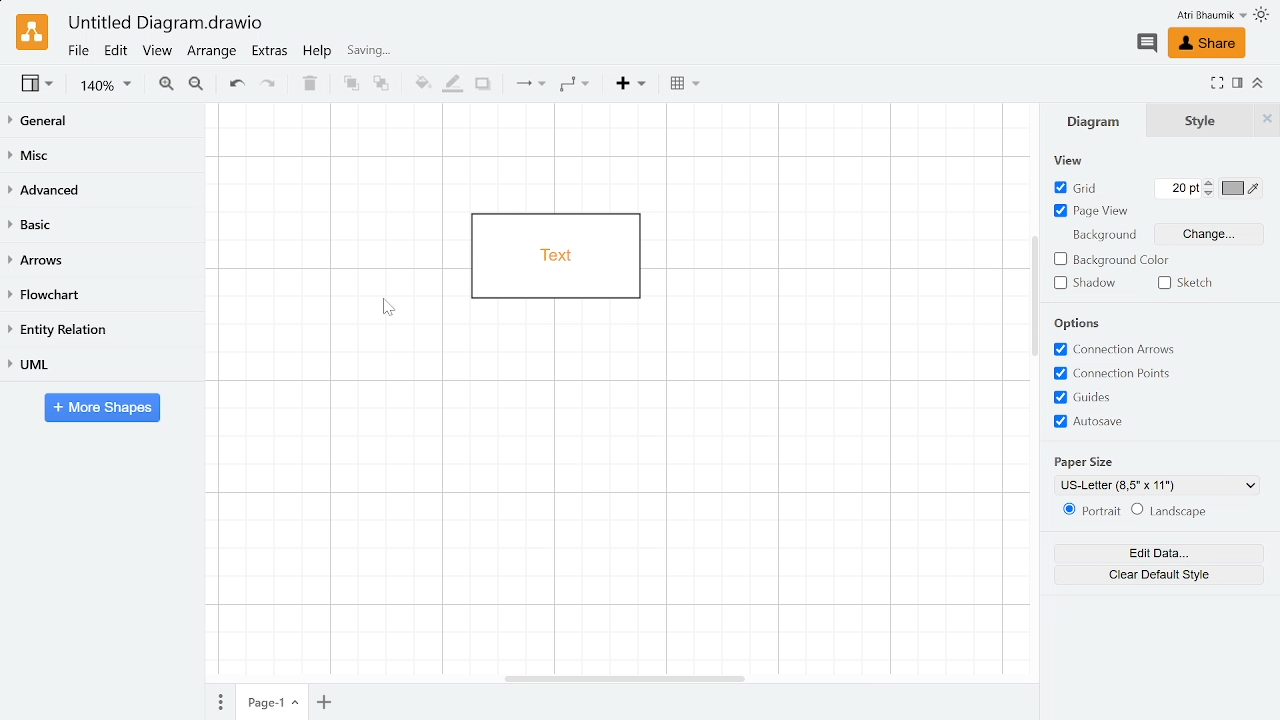 The image size is (1280, 720). Describe the element at coordinates (98, 296) in the screenshot. I see `Flowchart` at that location.